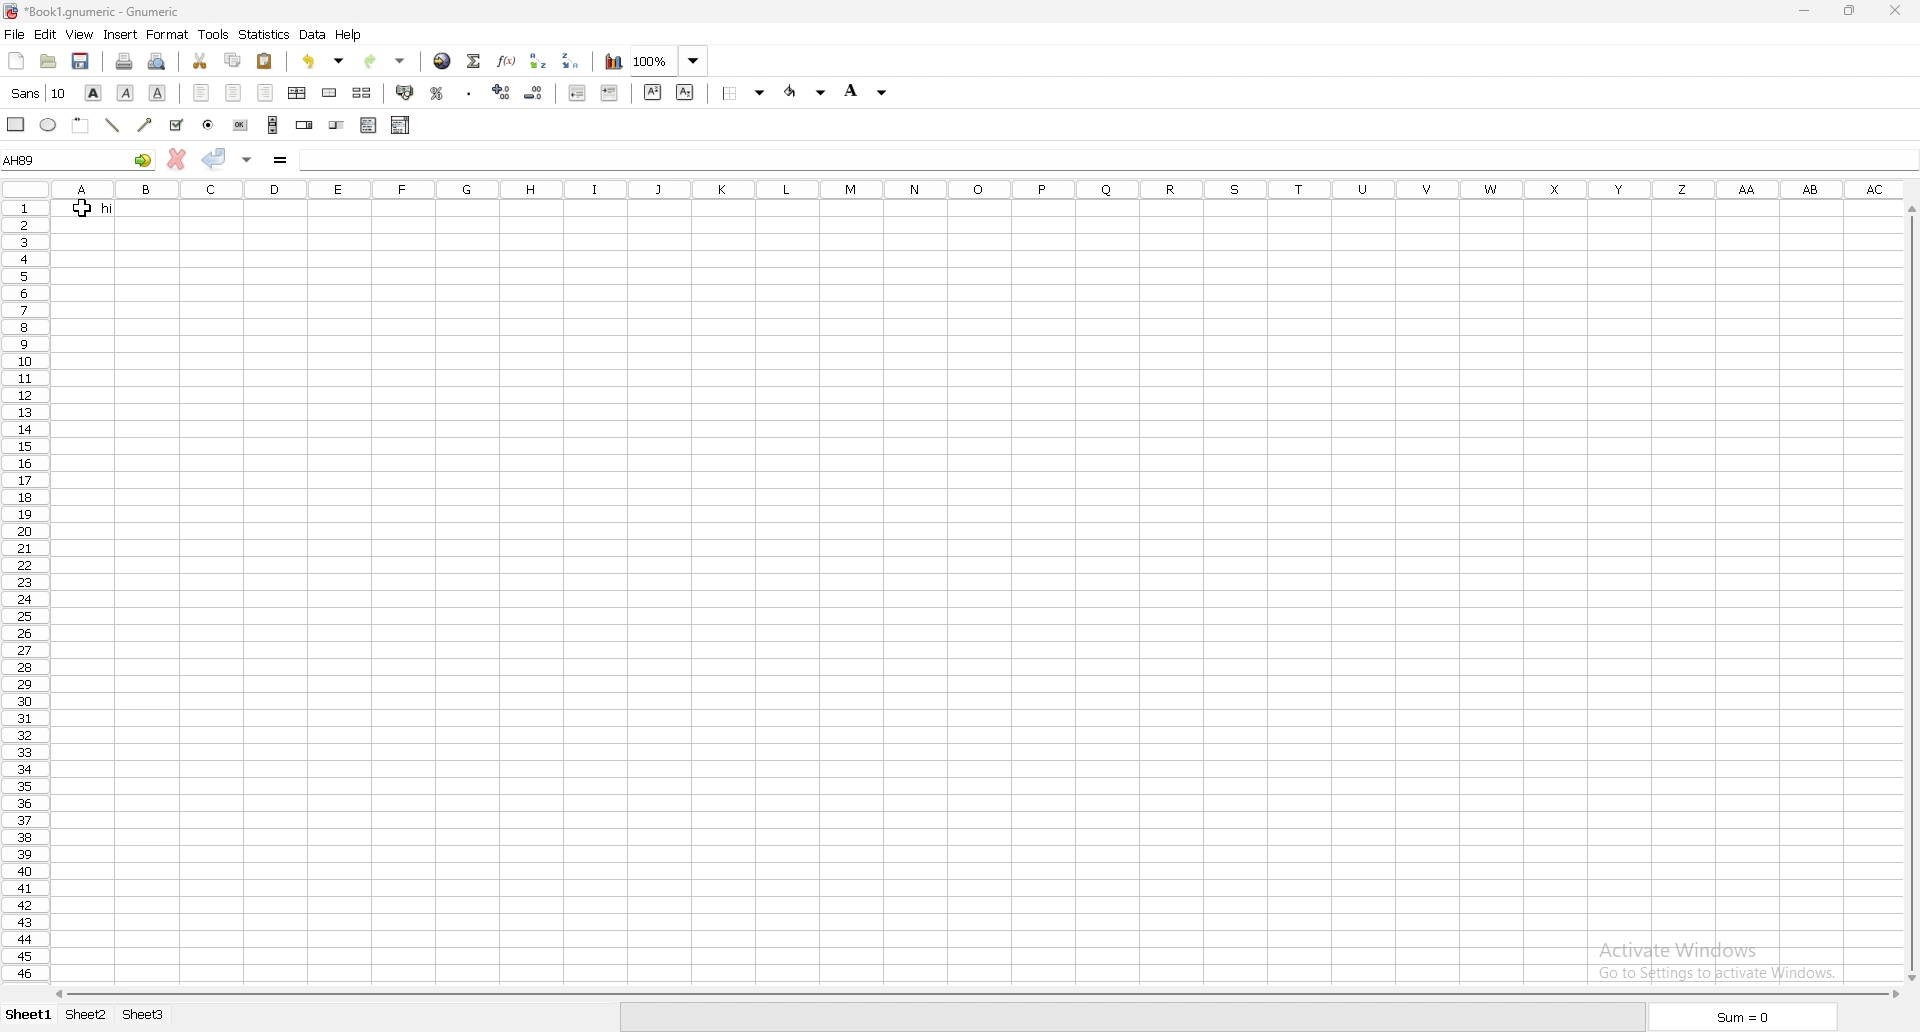 The image size is (1920, 1032). What do you see at coordinates (305, 125) in the screenshot?
I see `spin button` at bounding box center [305, 125].